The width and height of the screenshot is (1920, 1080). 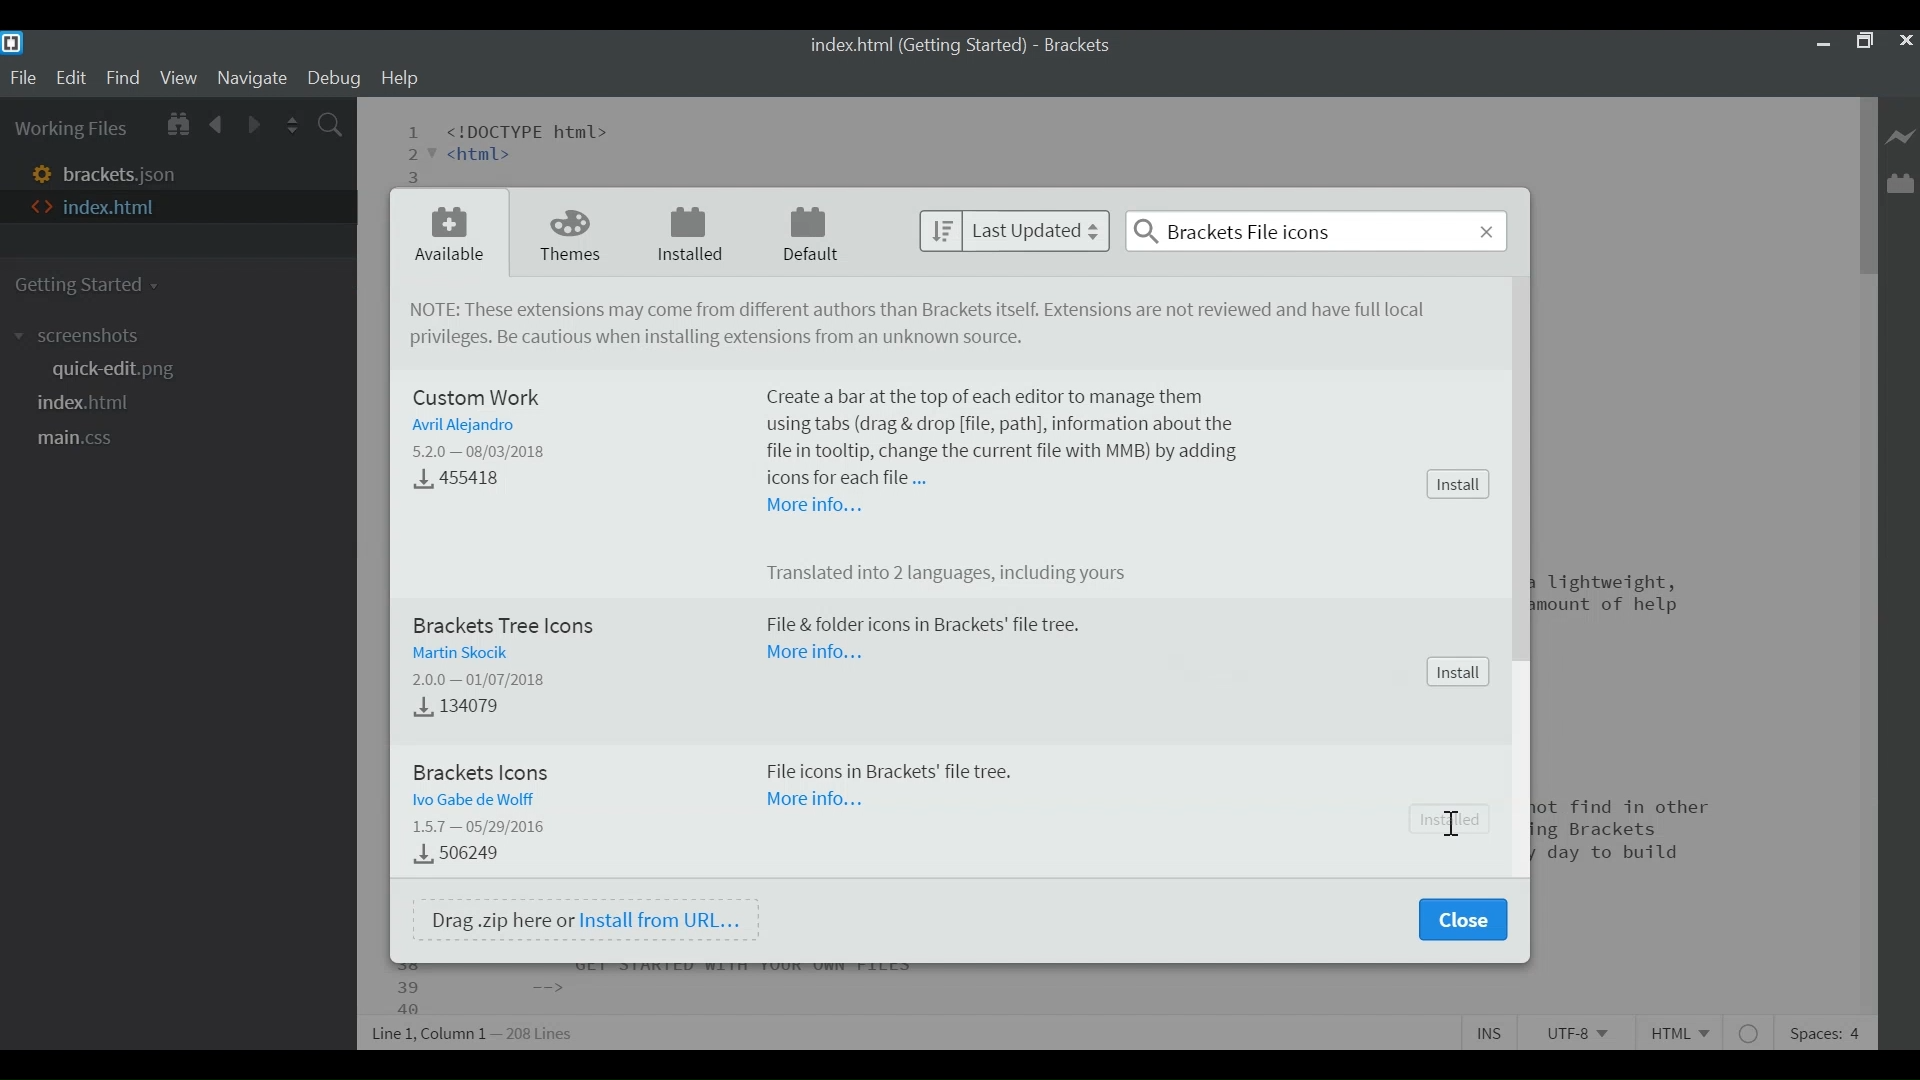 I want to click on Restore, so click(x=1864, y=44).